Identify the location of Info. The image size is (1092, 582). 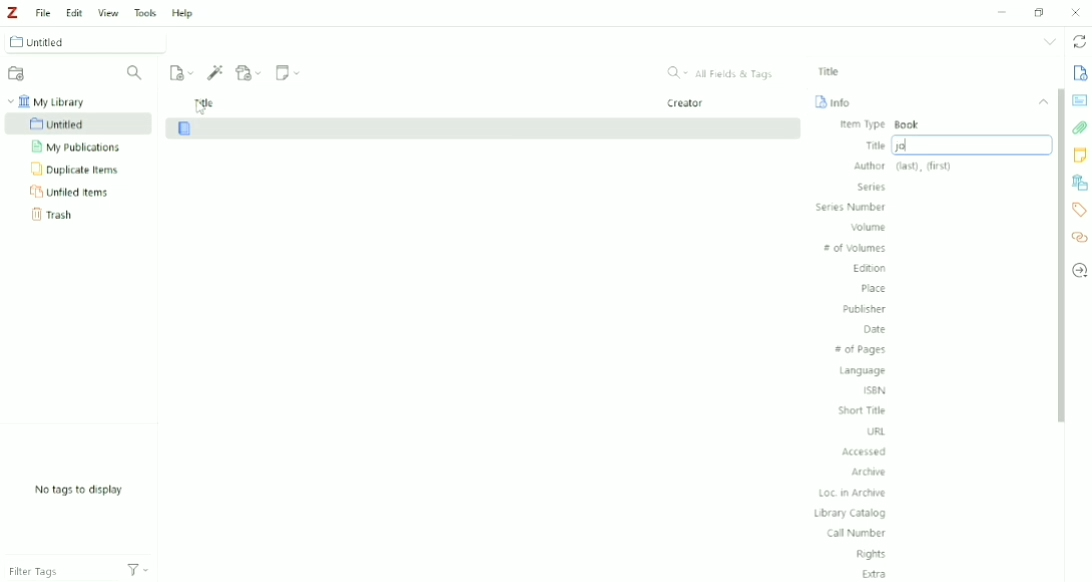
(835, 101).